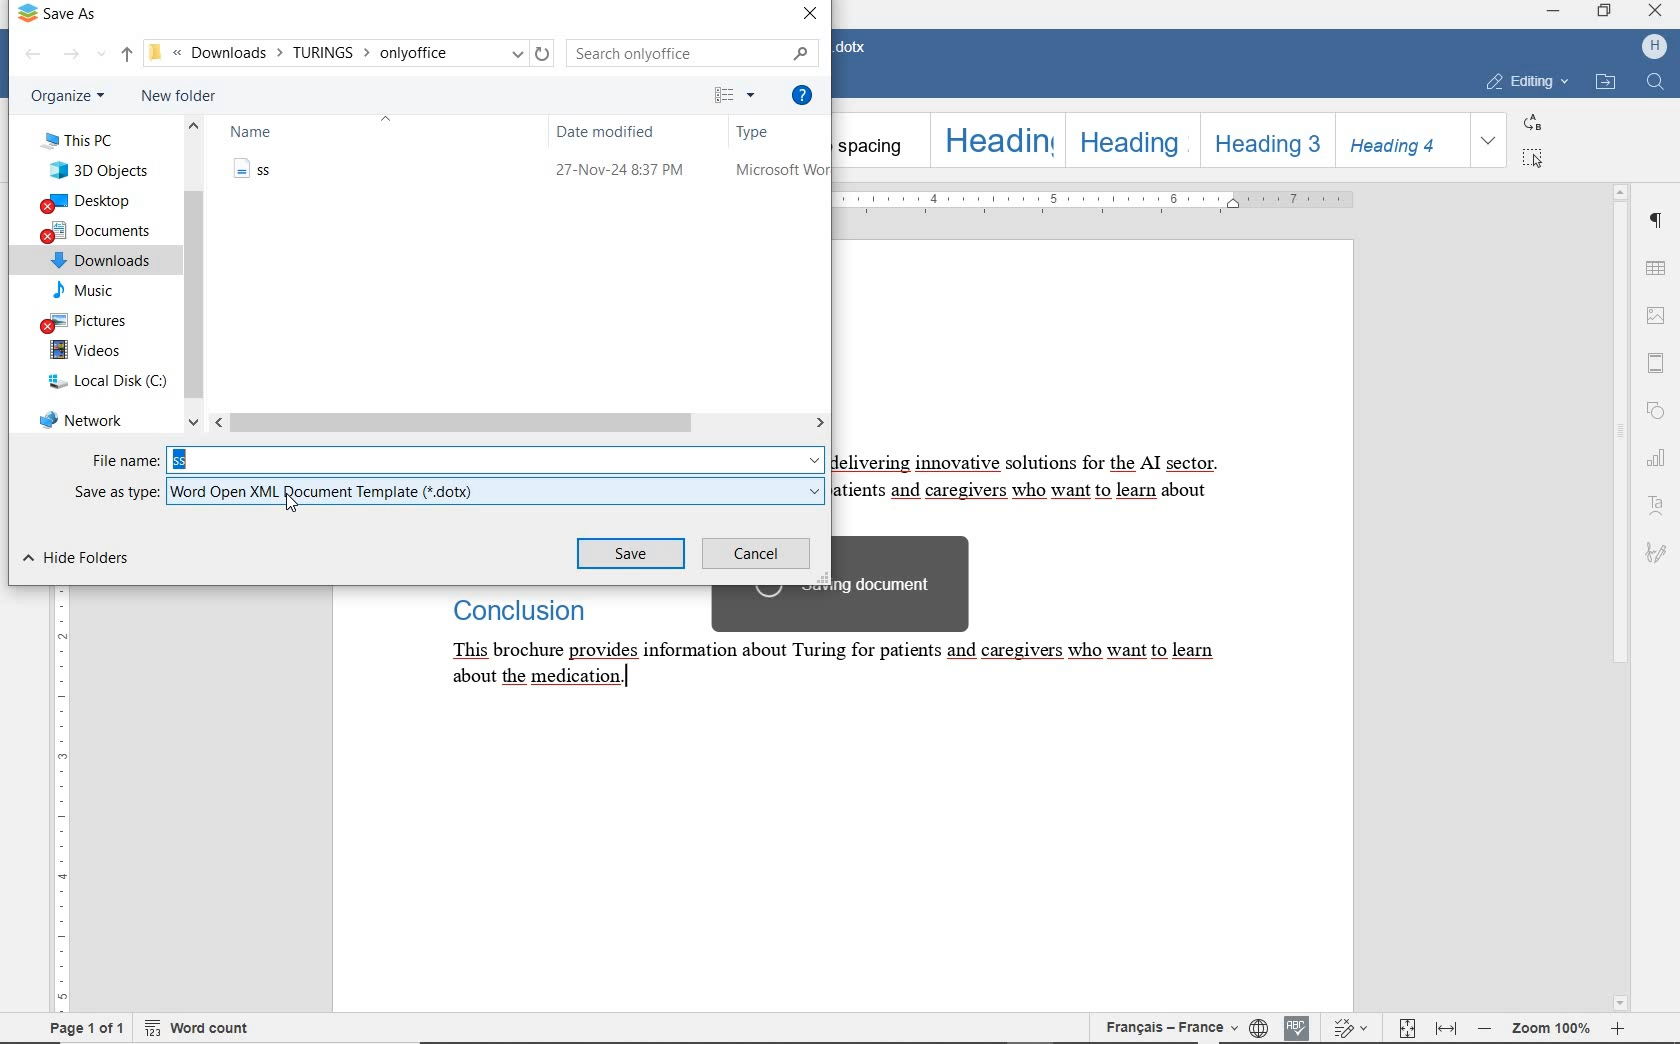 This screenshot has height=1044, width=1680. Describe the element at coordinates (630, 554) in the screenshot. I see `SAVE` at that location.